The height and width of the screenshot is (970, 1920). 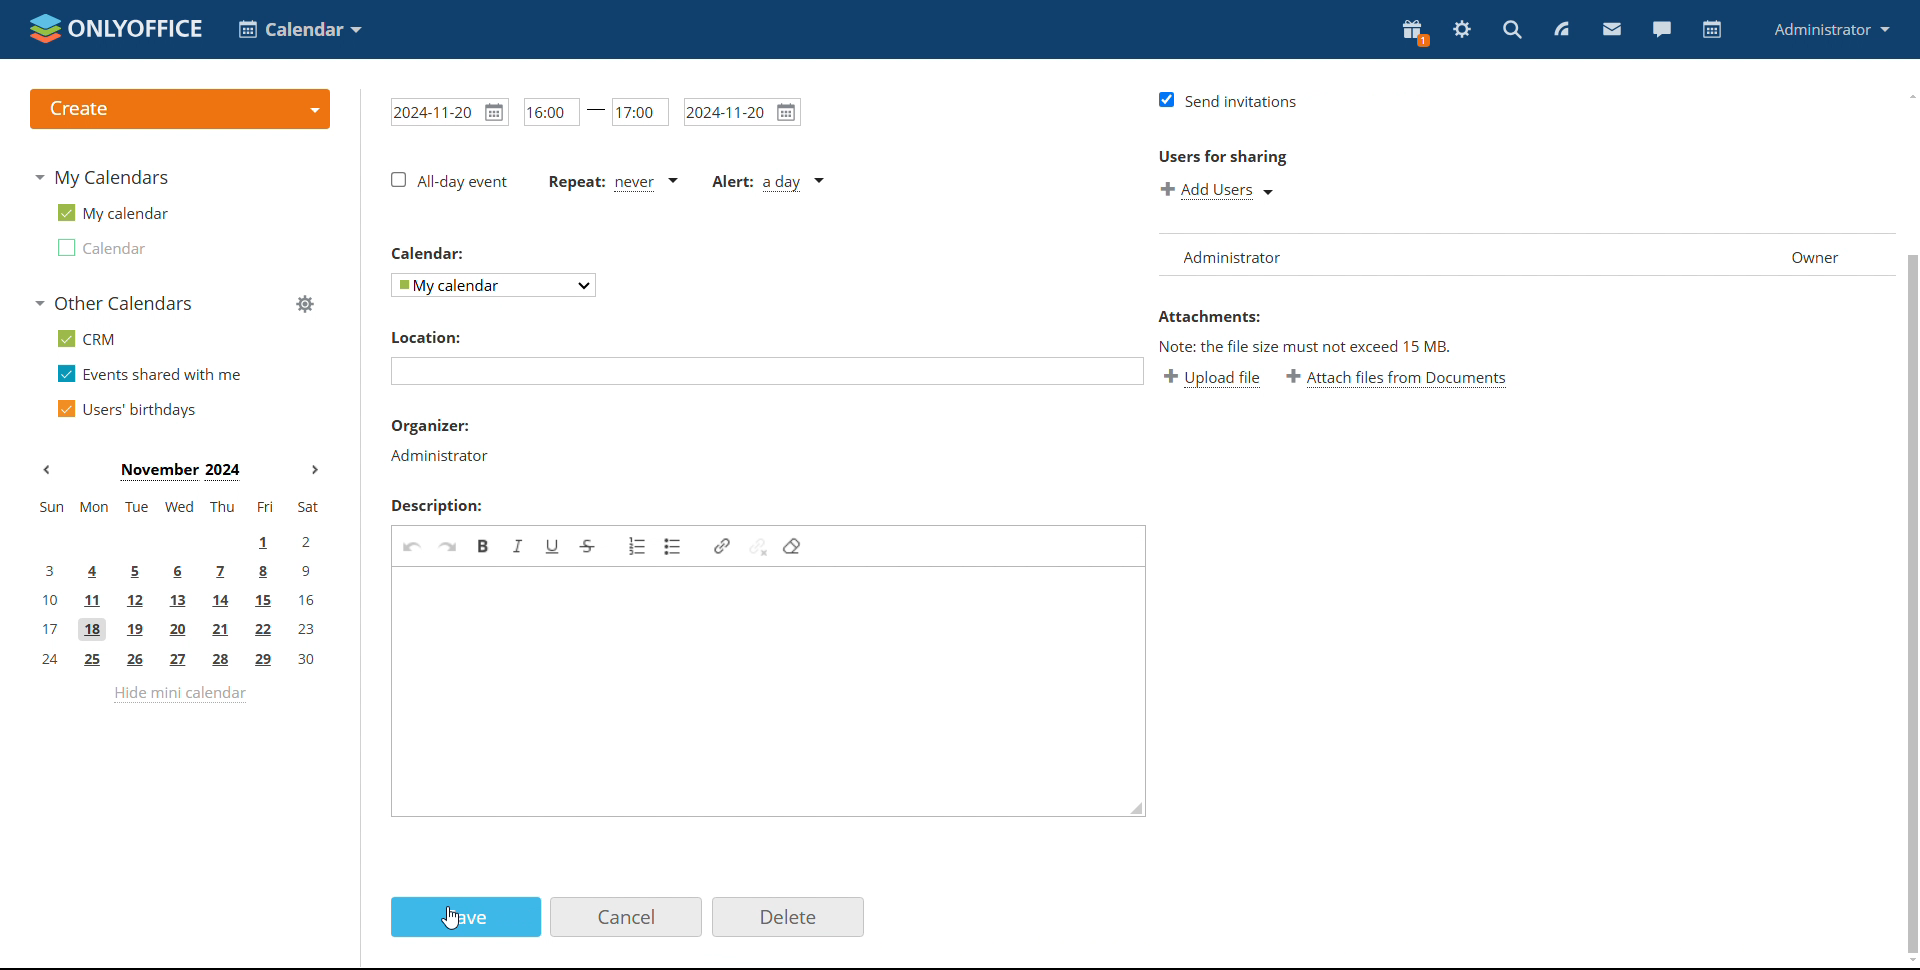 I want to click on scroll up, so click(x=1908, y=94).